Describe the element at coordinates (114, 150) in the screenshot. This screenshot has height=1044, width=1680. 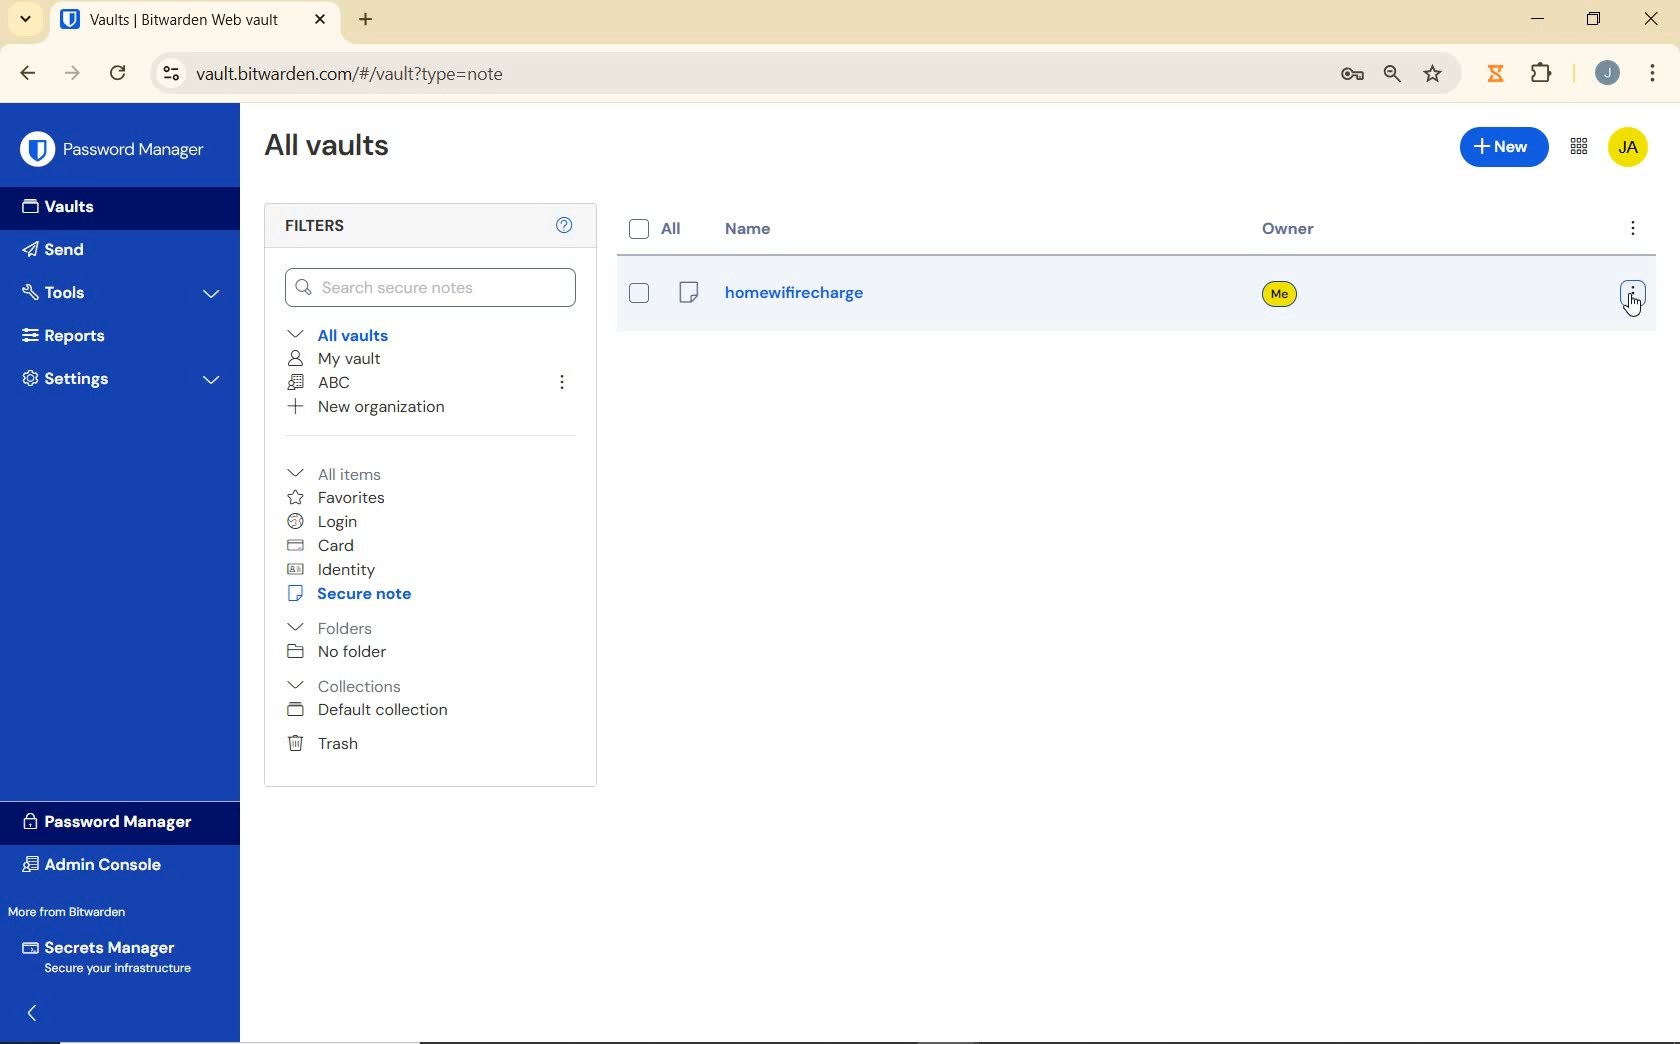
I see `Password Manager` at that location.